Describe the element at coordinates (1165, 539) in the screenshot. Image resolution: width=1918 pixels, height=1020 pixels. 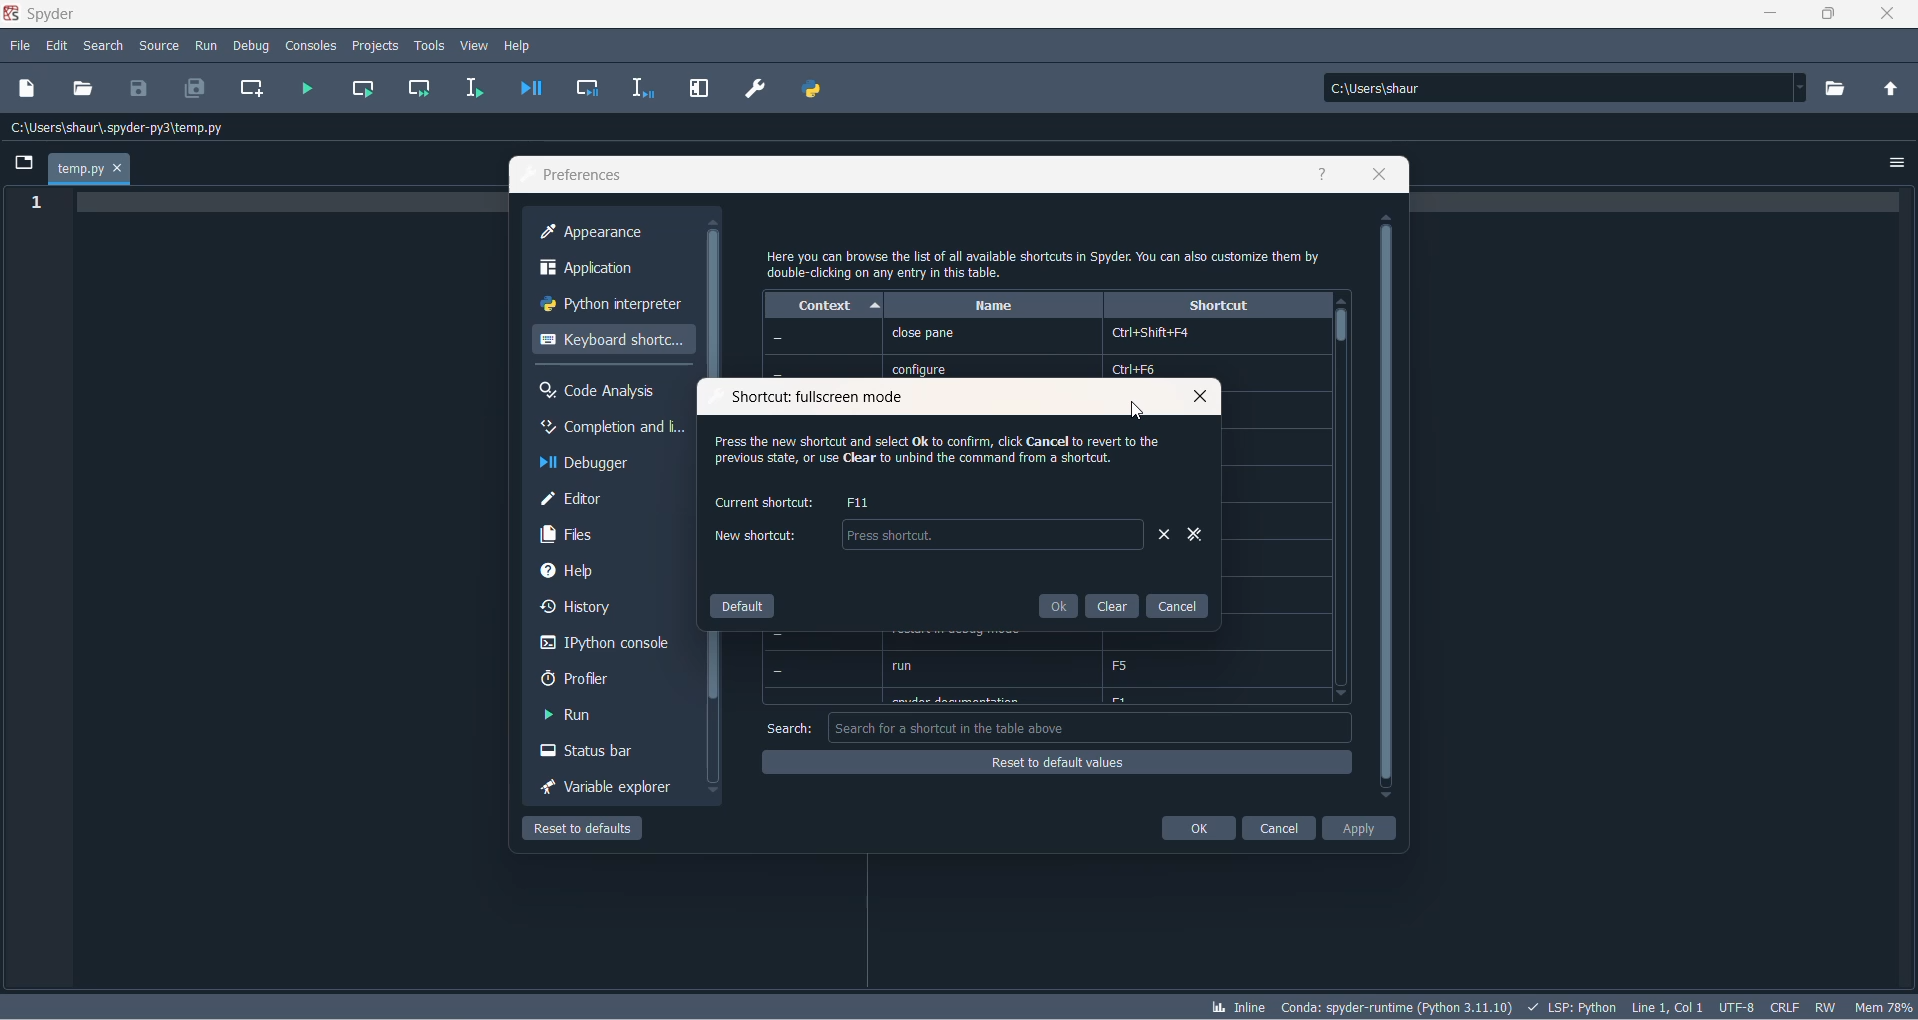
I see `remove` at that location.